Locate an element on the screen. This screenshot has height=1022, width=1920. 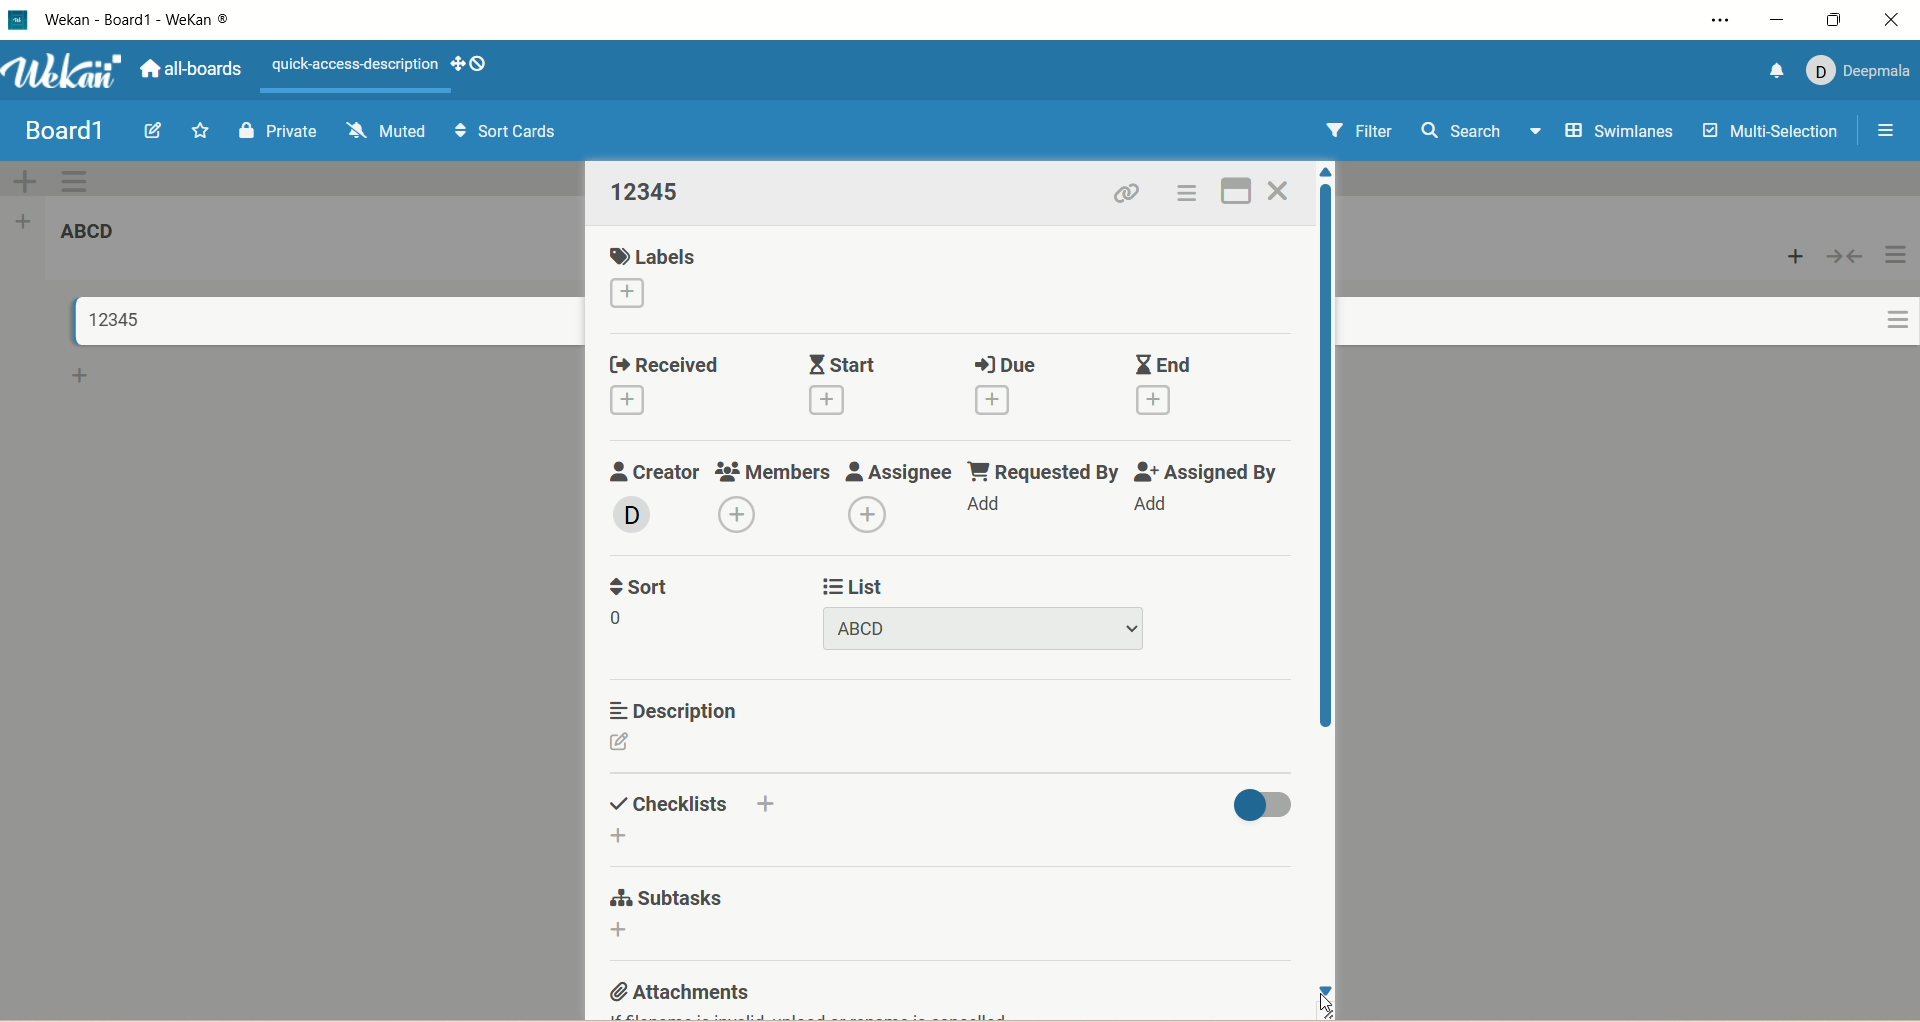
add is located at coordinates (1000, 401).